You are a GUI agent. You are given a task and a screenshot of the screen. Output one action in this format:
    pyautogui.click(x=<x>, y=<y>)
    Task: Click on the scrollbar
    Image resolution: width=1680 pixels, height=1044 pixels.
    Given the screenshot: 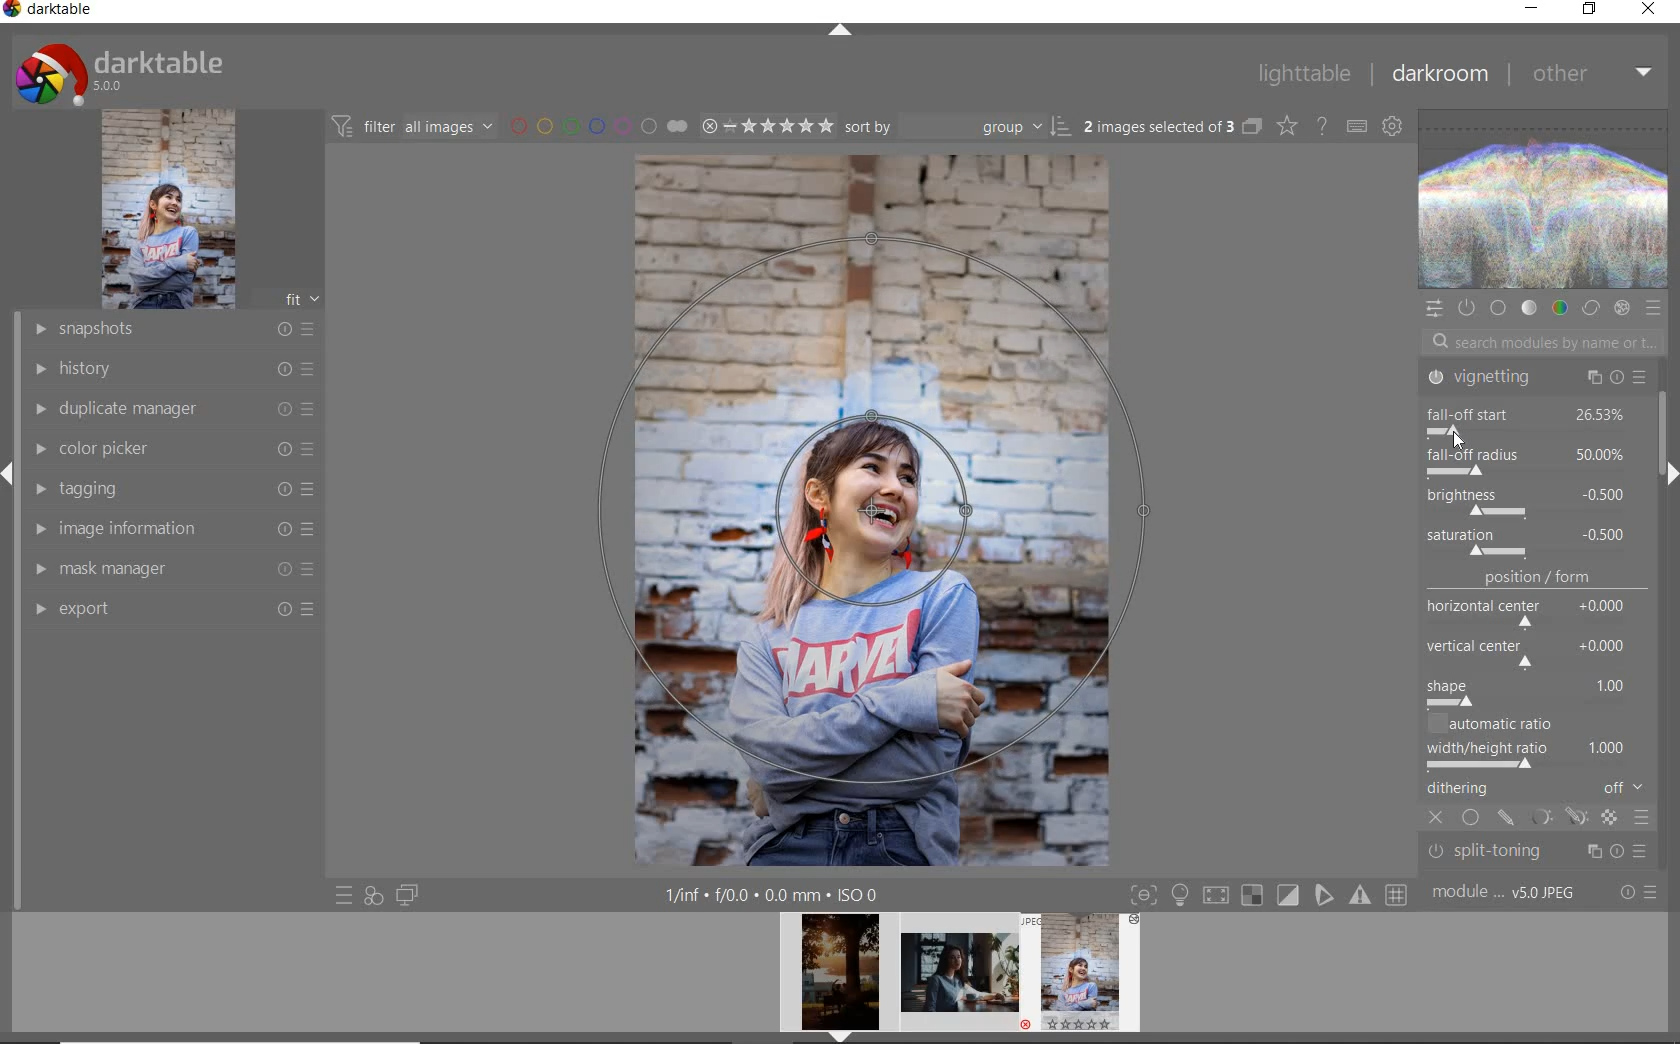 What is the action you would take?
    pyautogui.click(x=1669, y=424)
    